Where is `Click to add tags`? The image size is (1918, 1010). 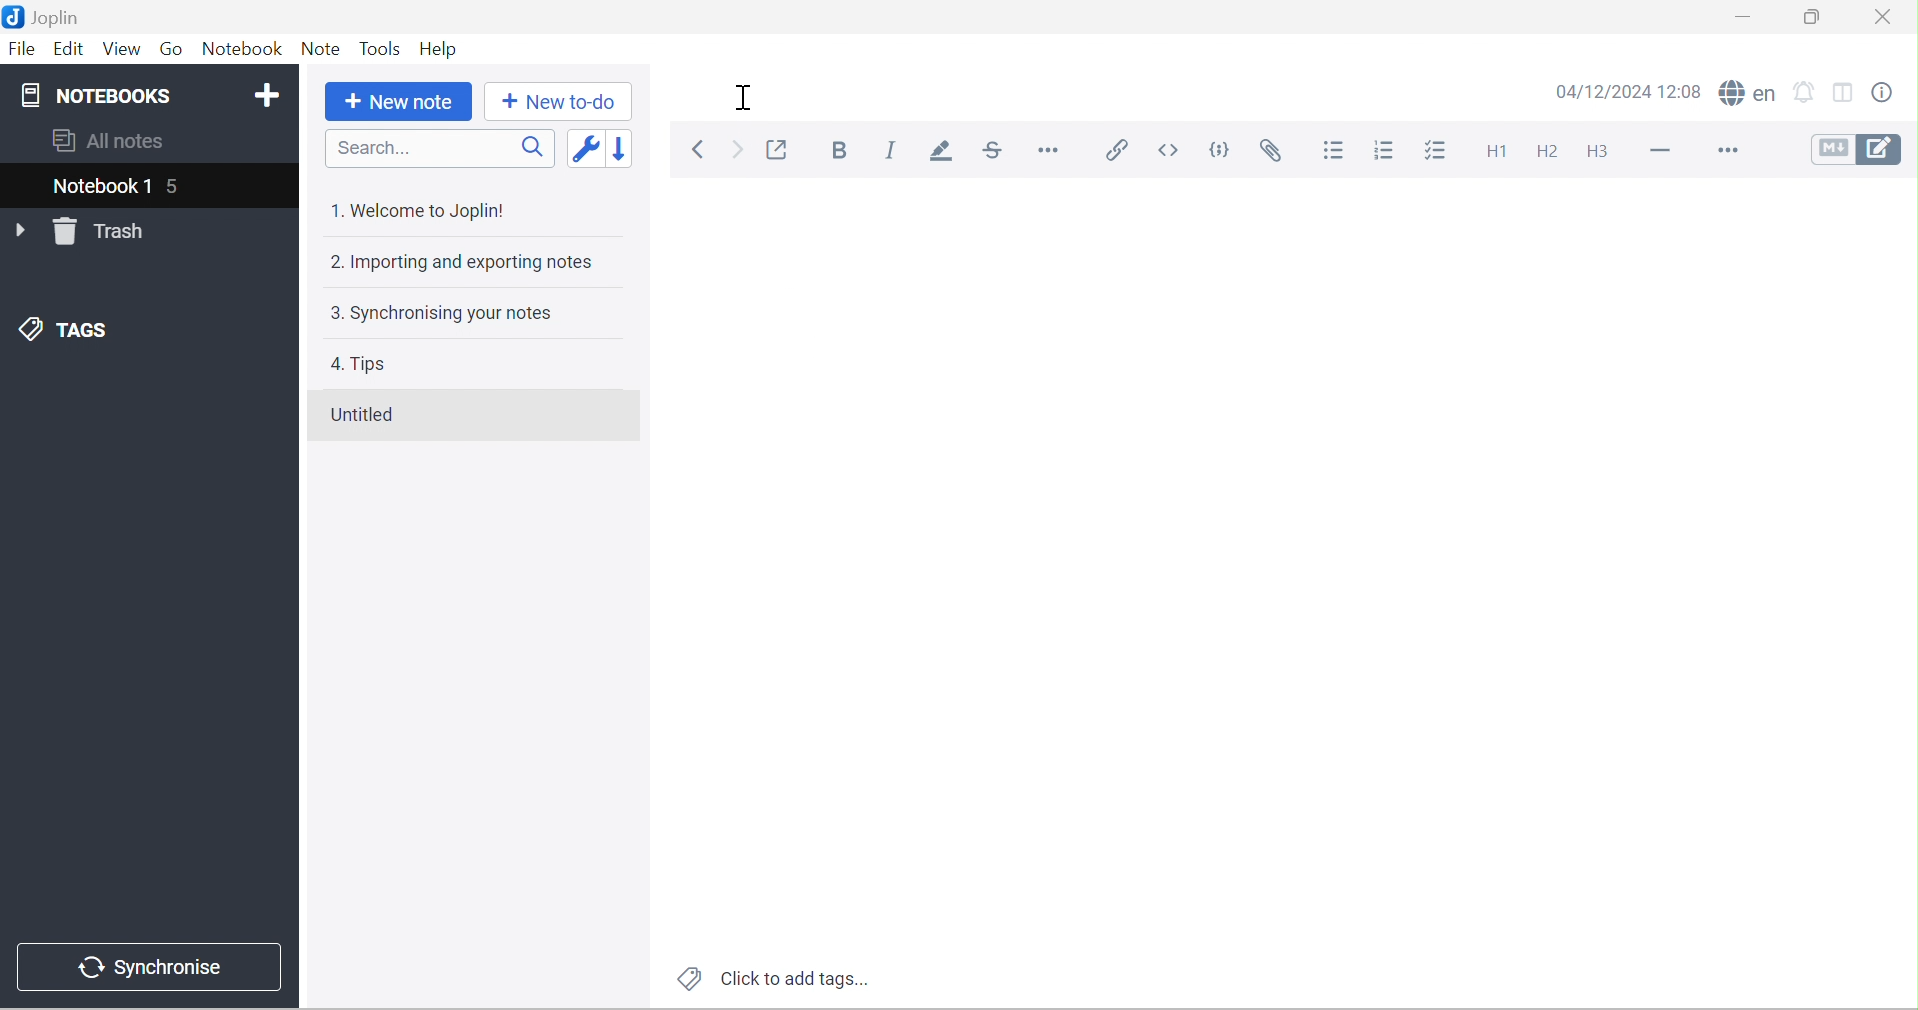
Click to add tags is located at coordinates (776, 977).